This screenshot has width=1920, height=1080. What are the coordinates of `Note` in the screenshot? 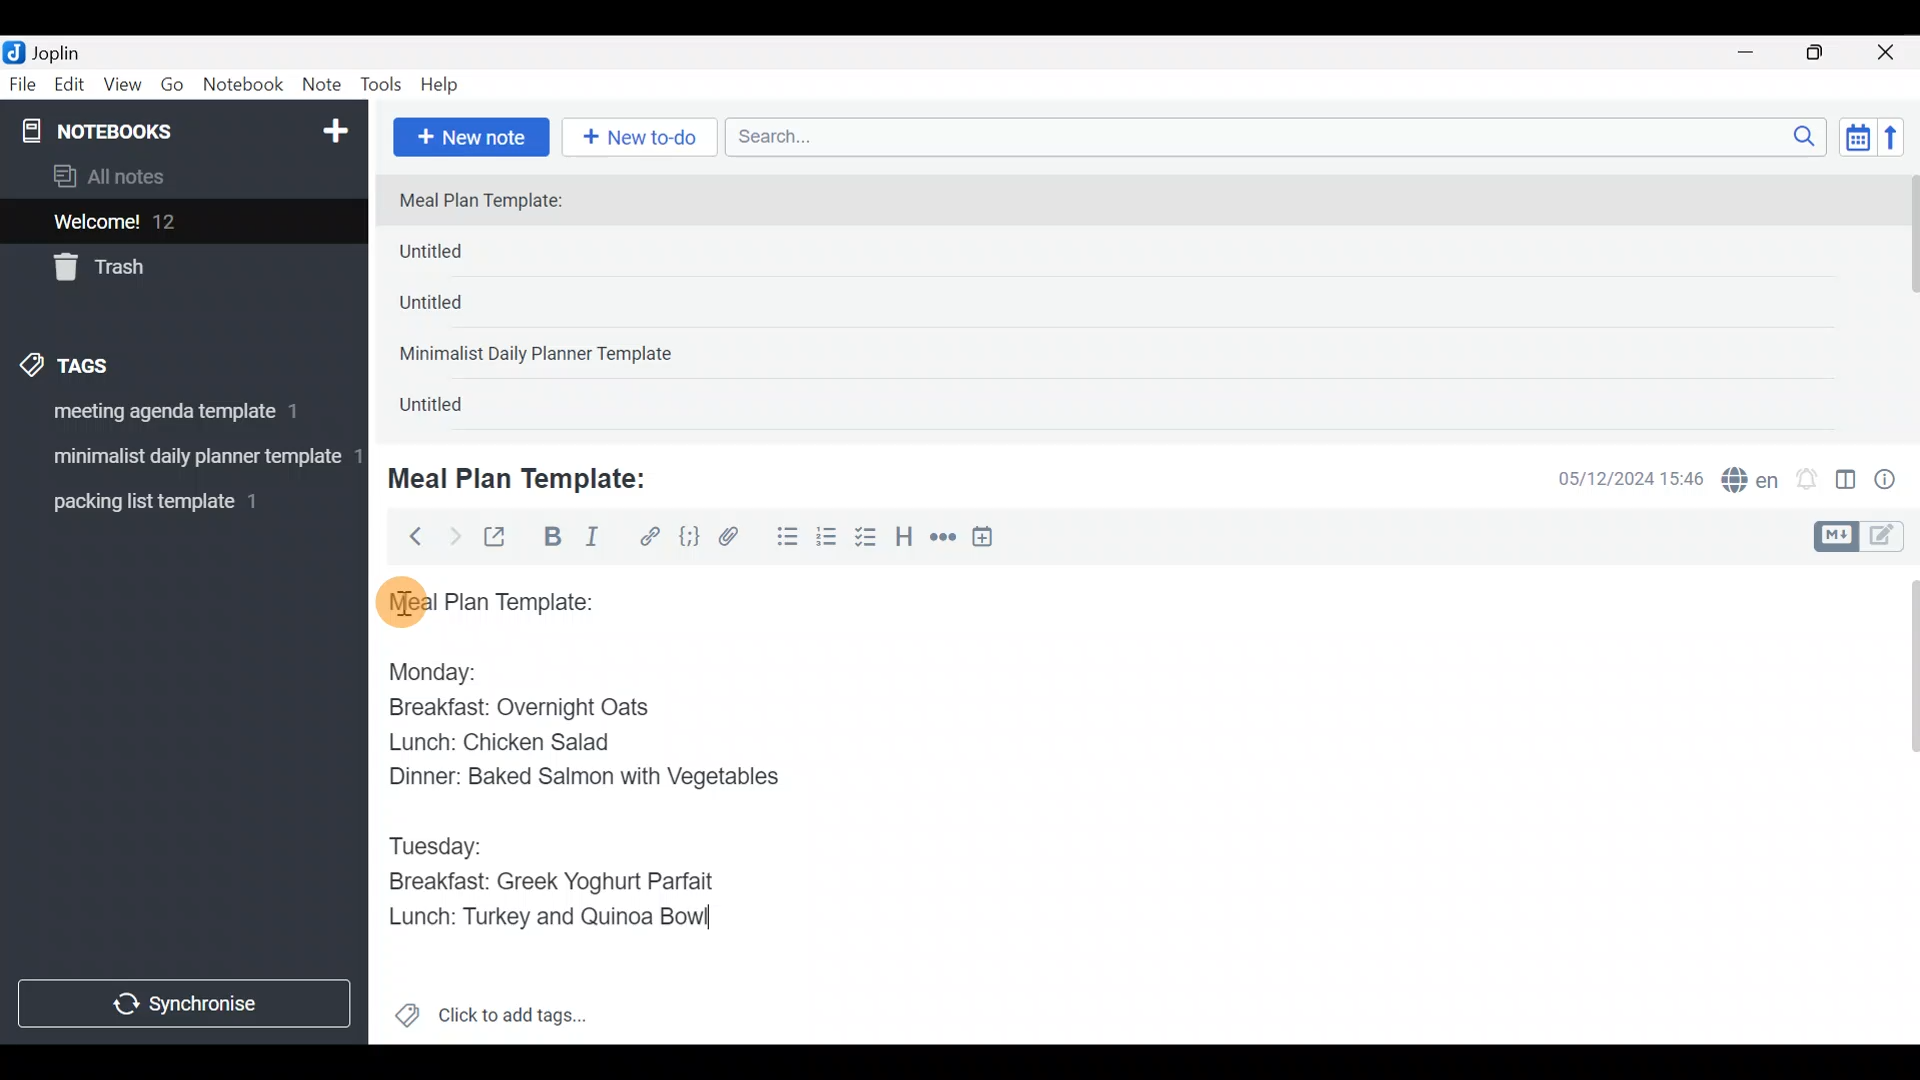 It's located at (326, 86).